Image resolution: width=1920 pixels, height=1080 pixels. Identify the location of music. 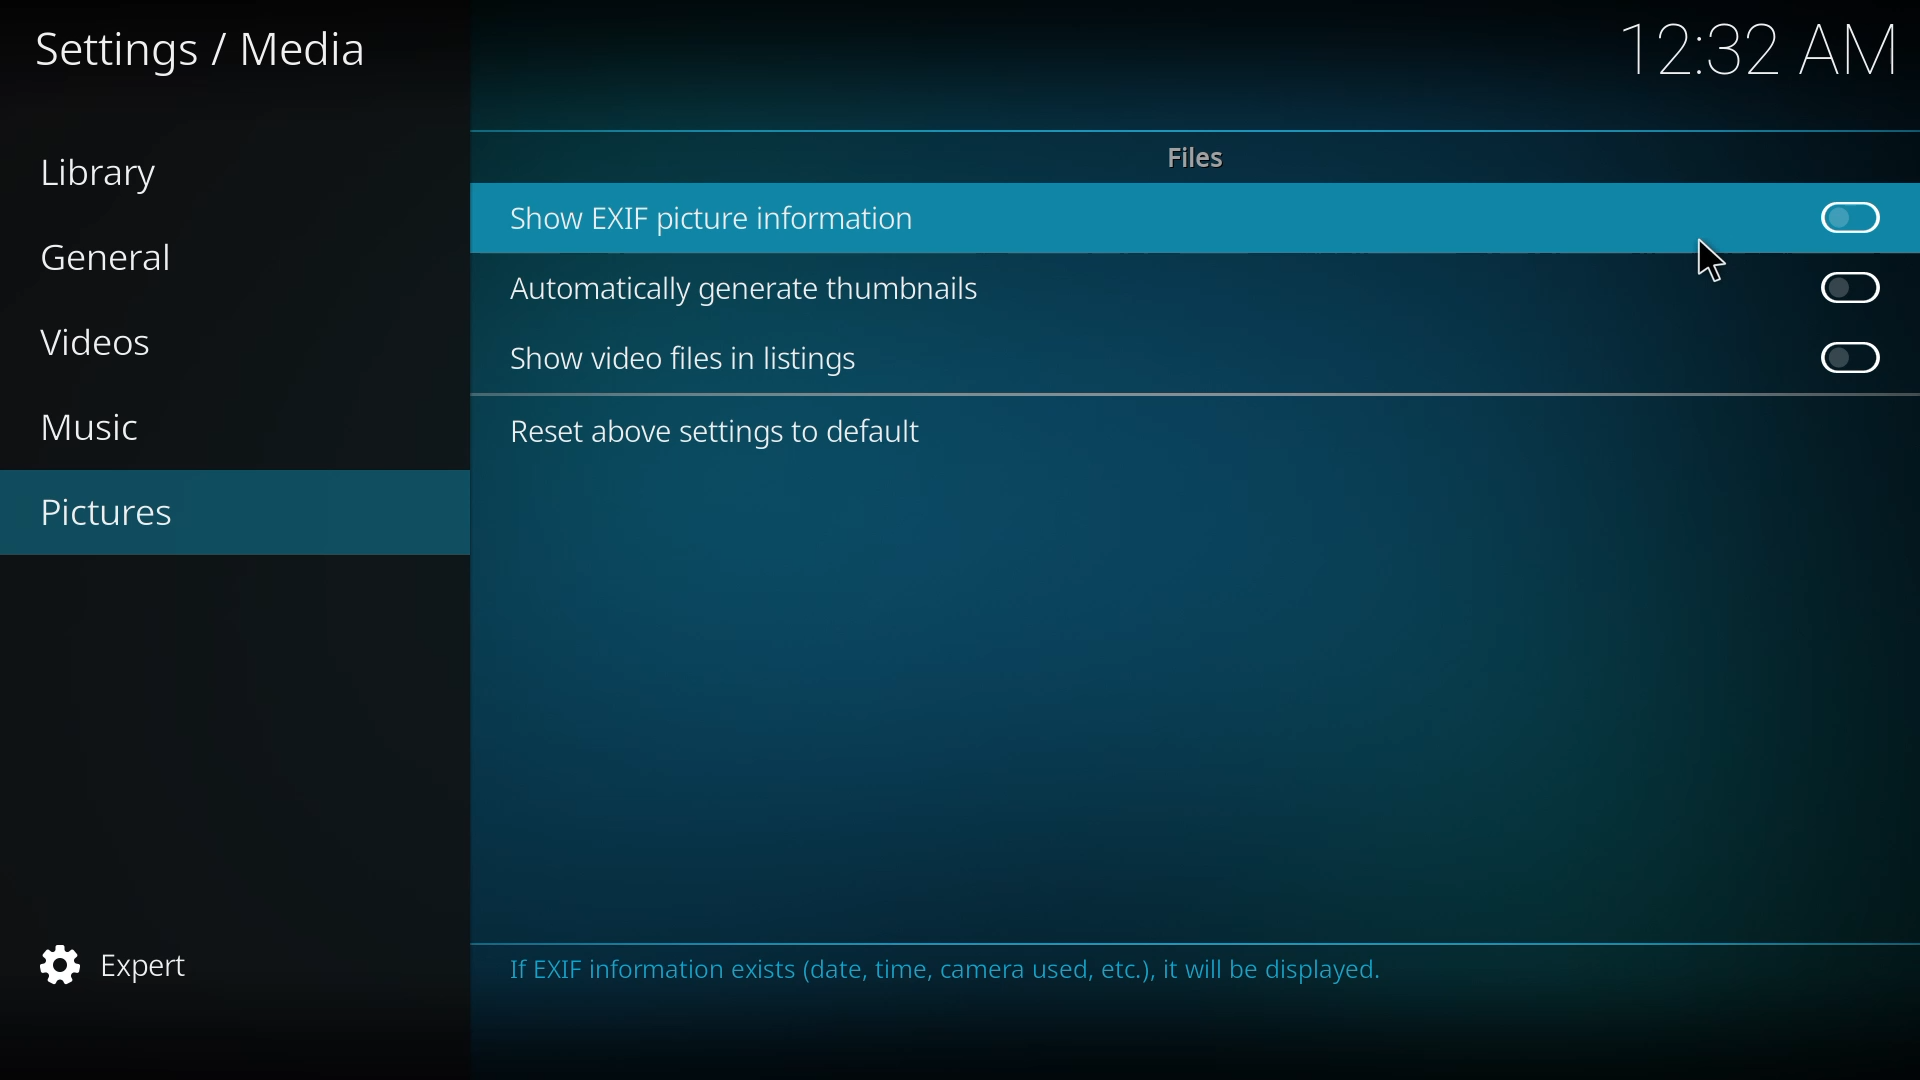
(112, 427).